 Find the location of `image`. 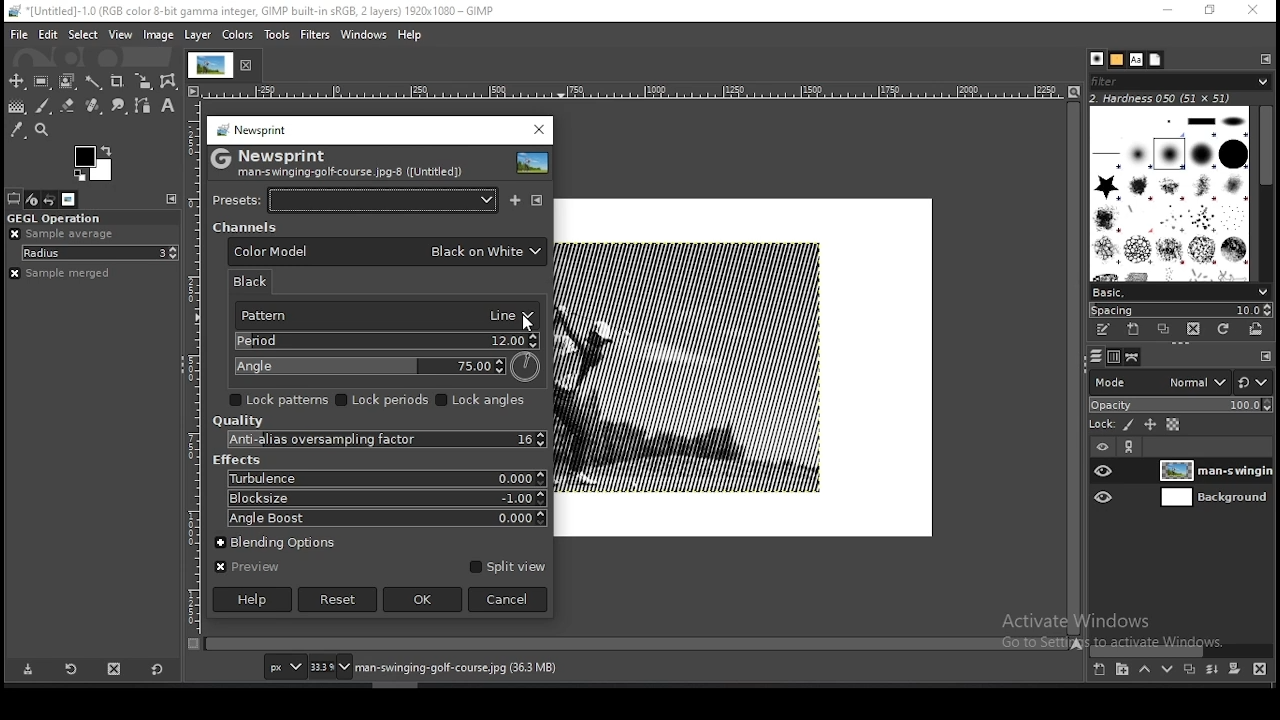

image is located at coordinates (159, 35).